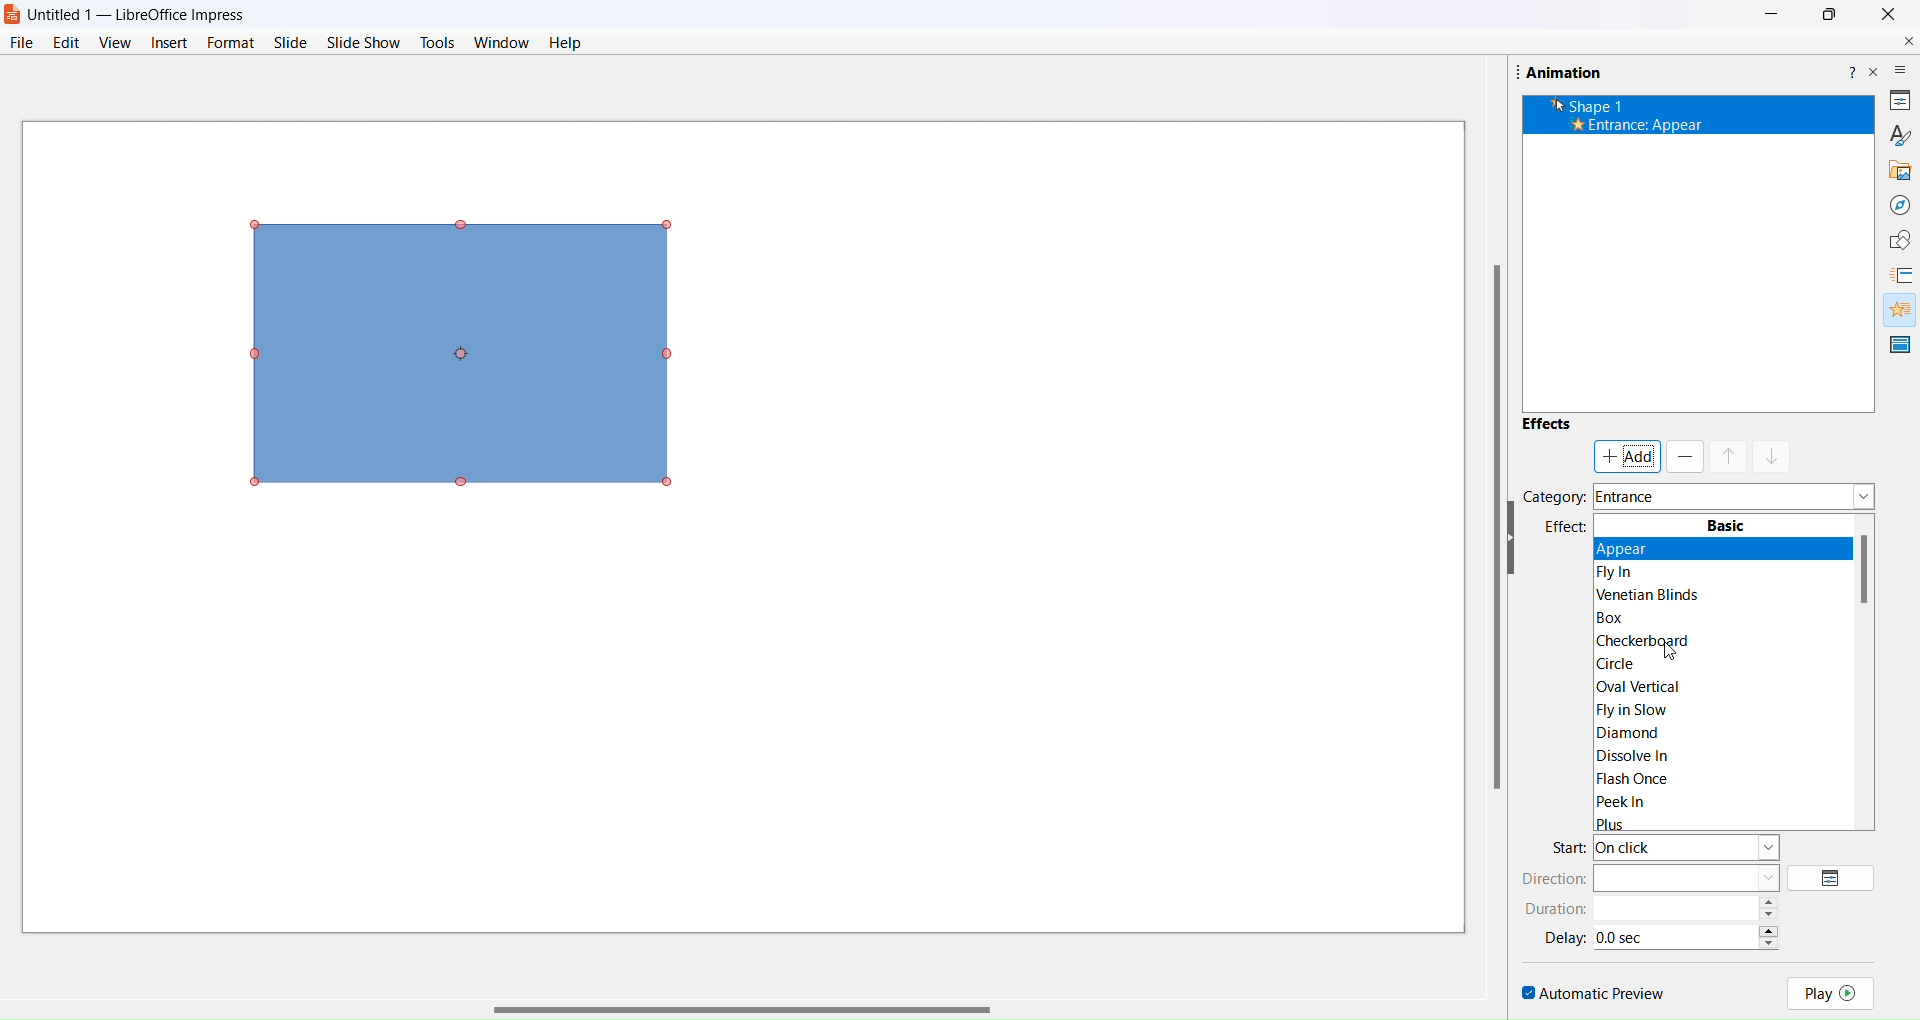 The height and width of the screenshot is (1020, 1920). Describe the element at coordinates (565, 44) in the screenshot. I see `help` at that location.